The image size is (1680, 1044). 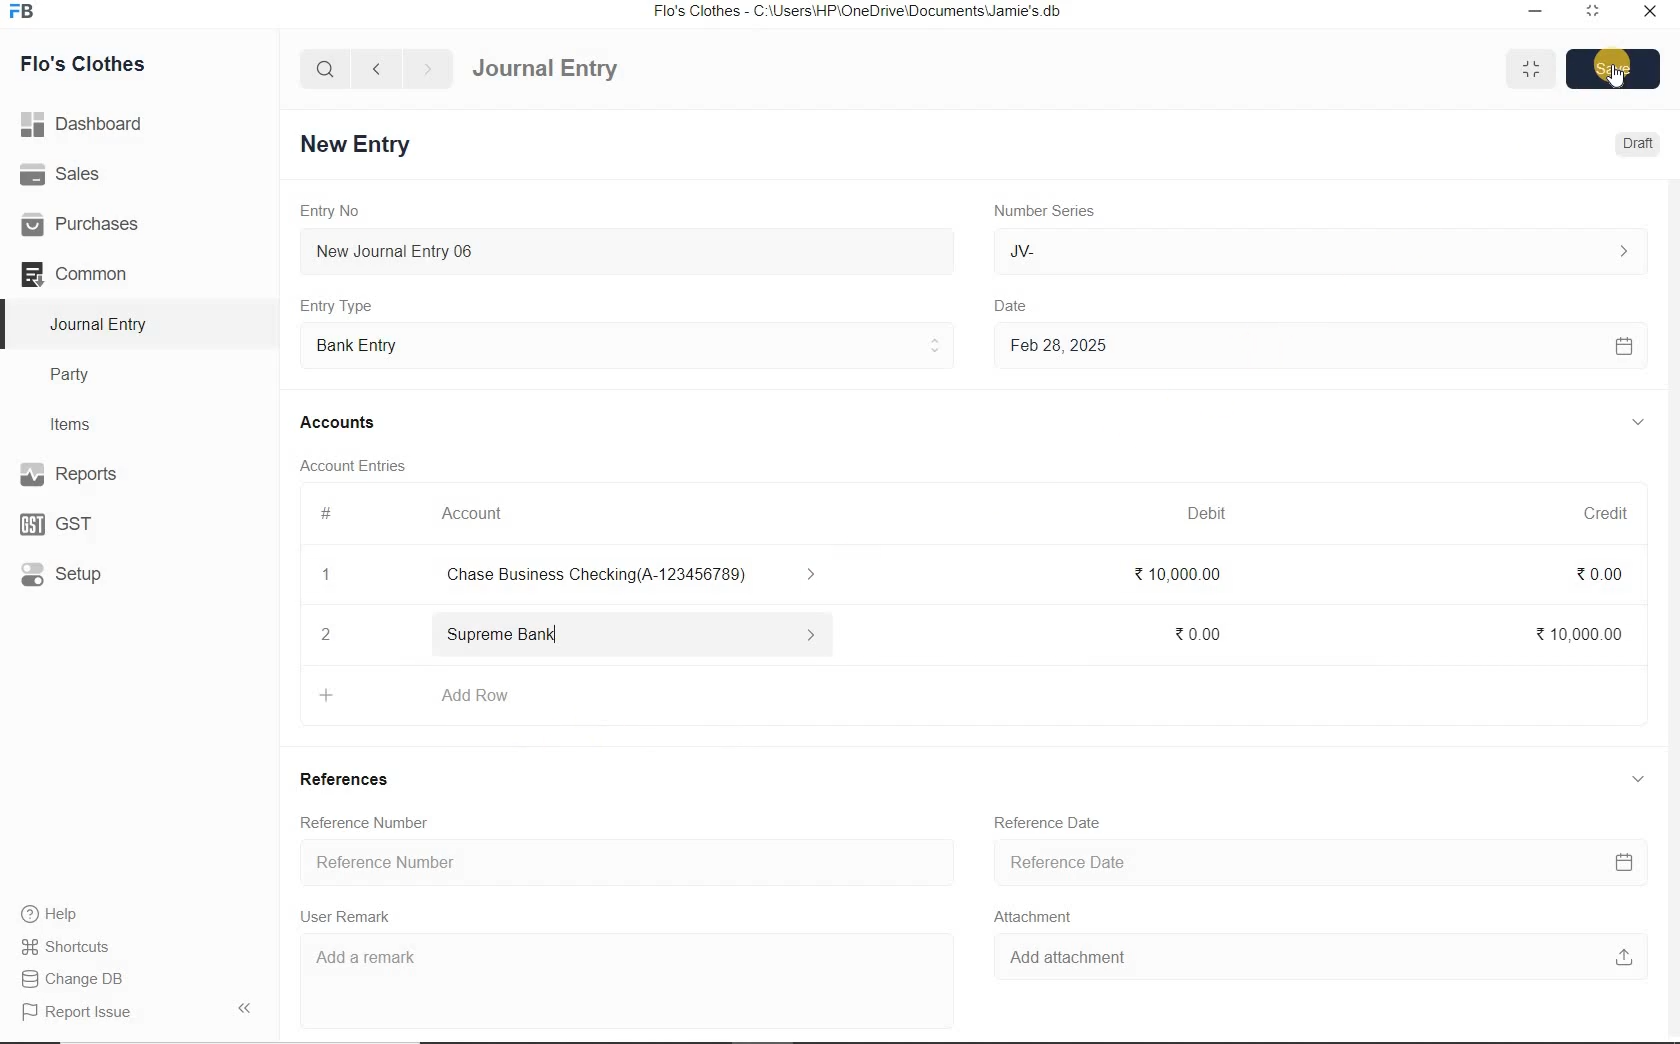 I want to click on Cursor, so click(x=1609, y=79).